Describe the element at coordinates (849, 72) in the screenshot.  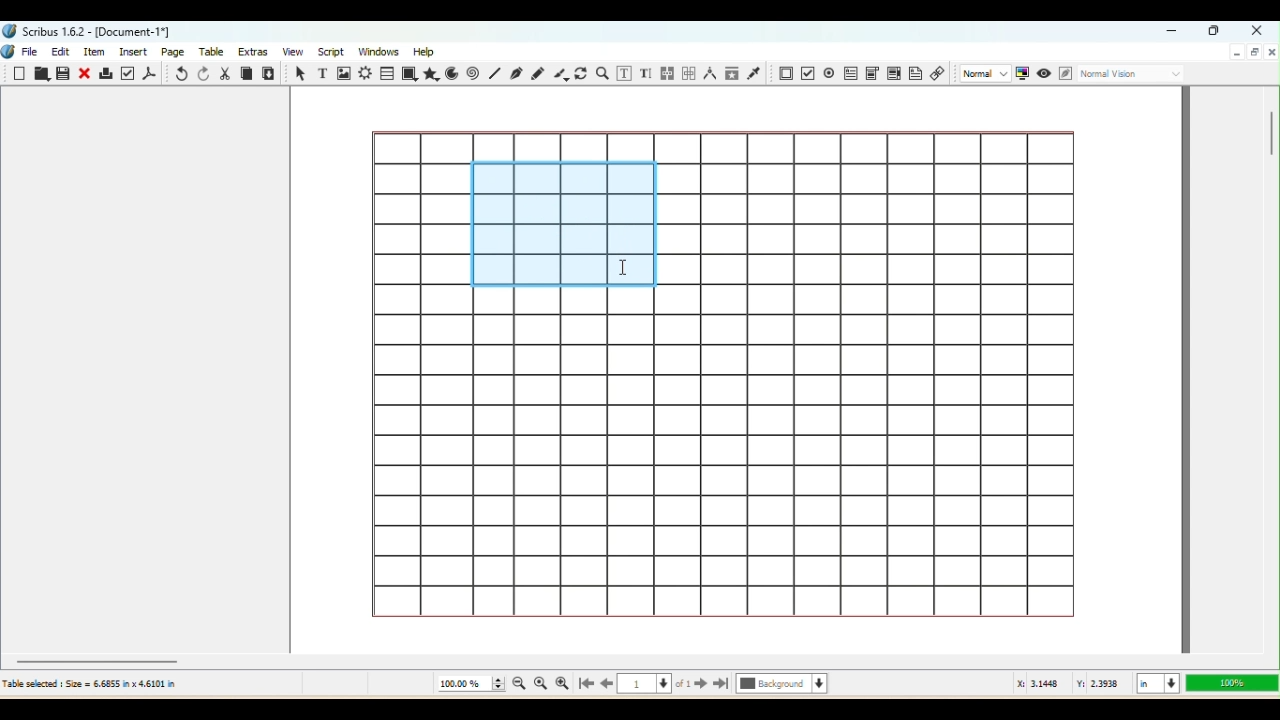
I see `PDF text field` at that location.